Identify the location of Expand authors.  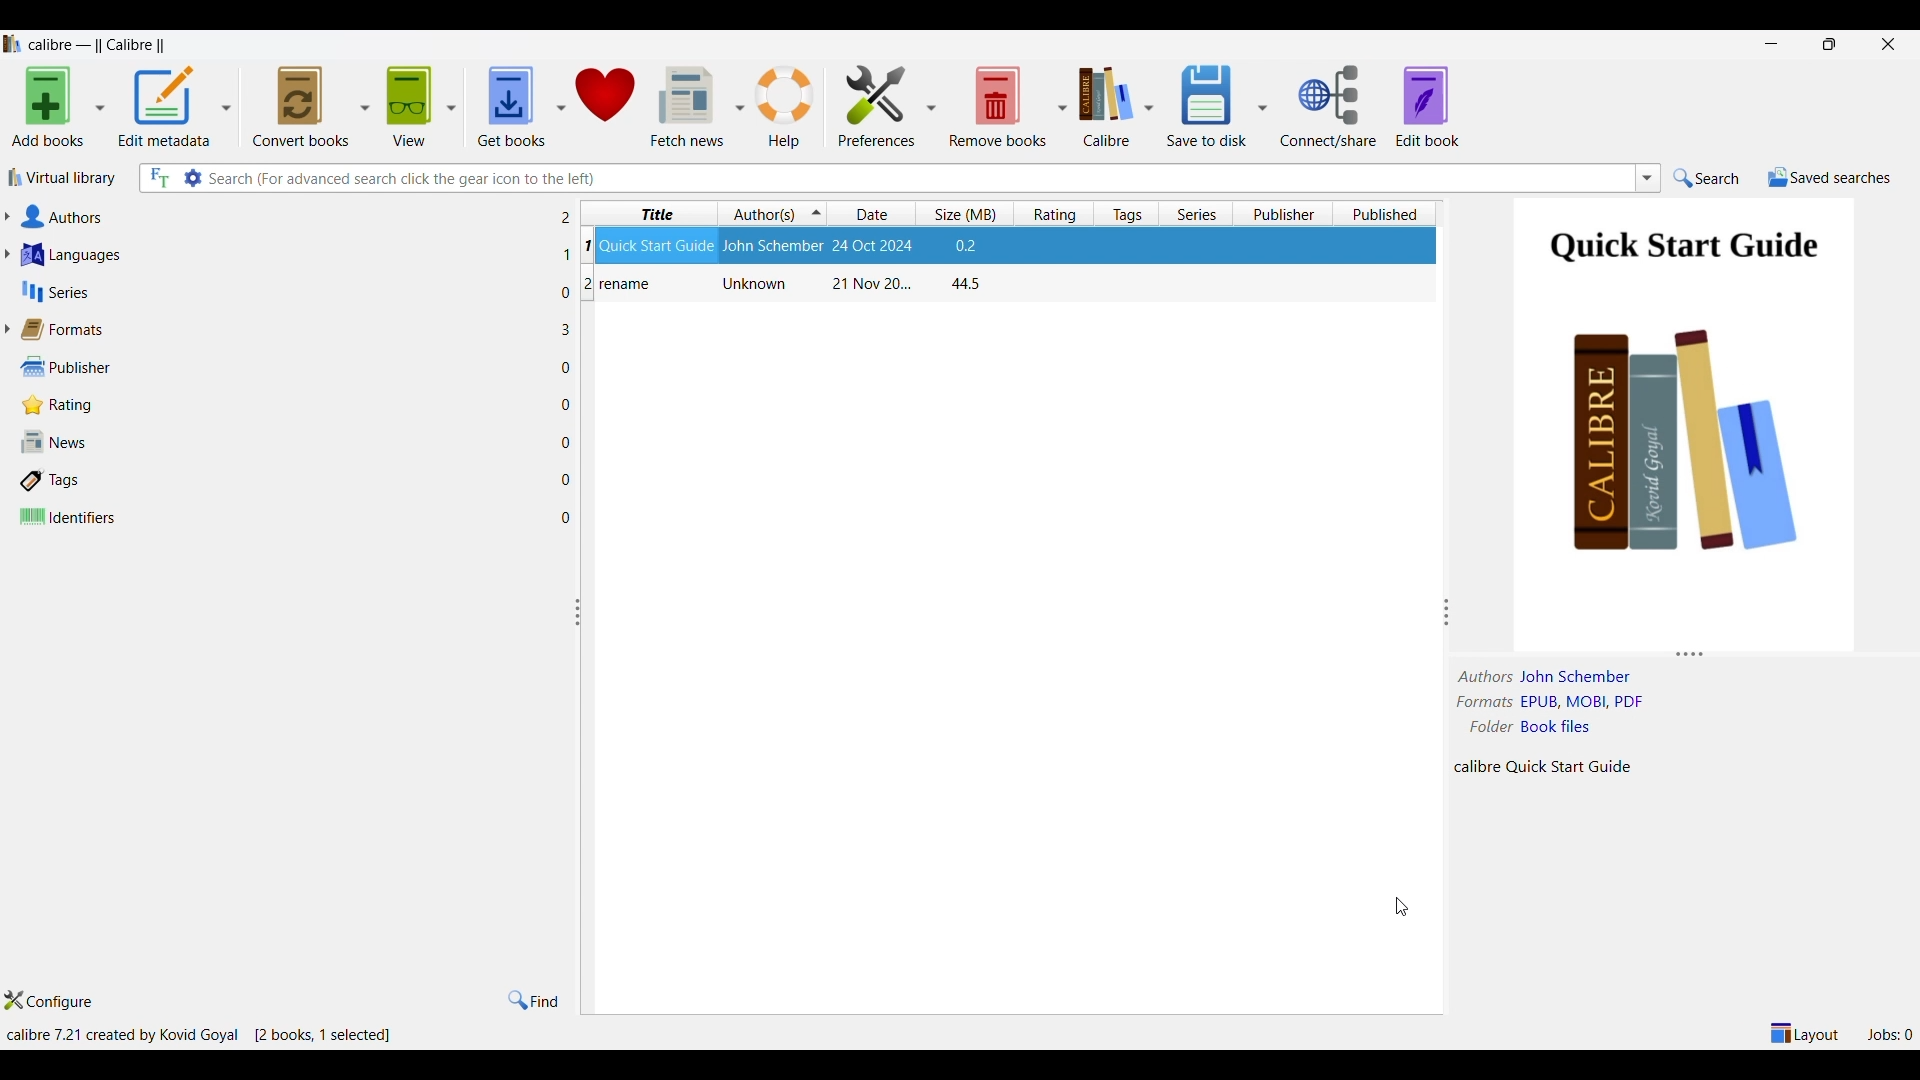
(6, 216).